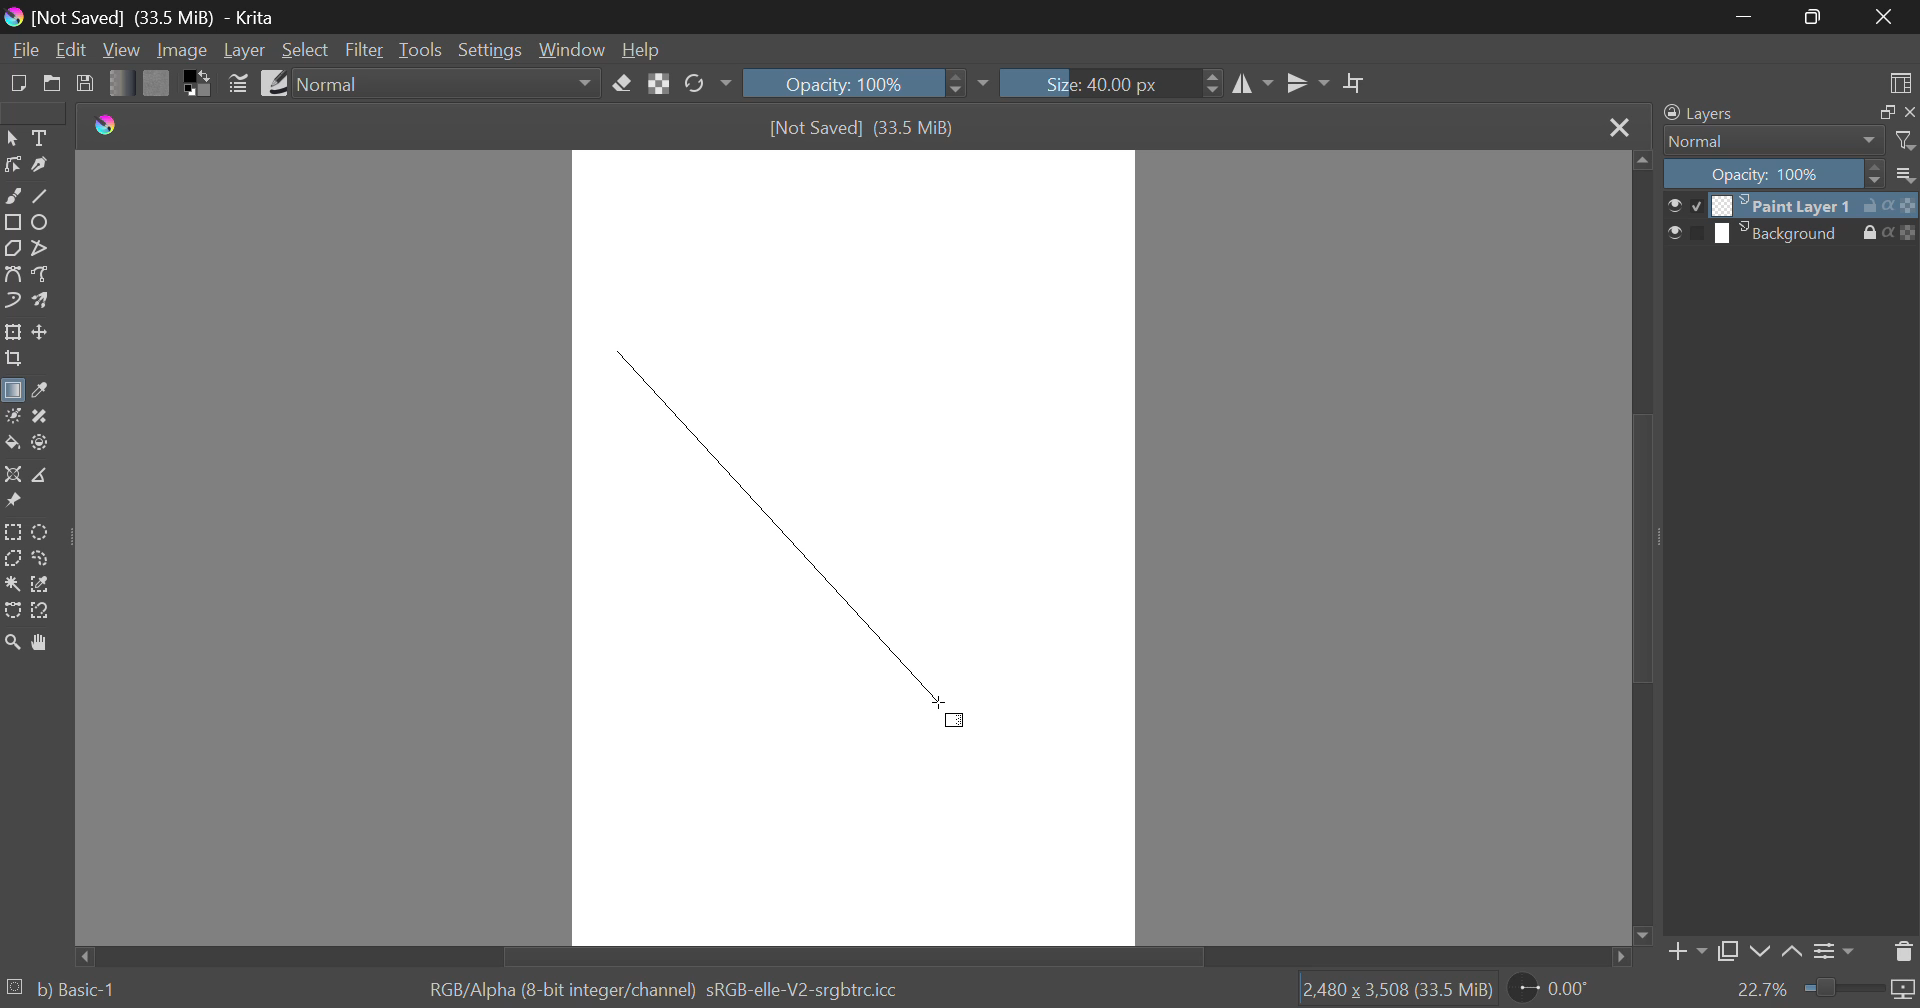  What do you see at coordinates (1874, 205) in the screenshot?
I see `unlock` at bounding box center [1874, 205].